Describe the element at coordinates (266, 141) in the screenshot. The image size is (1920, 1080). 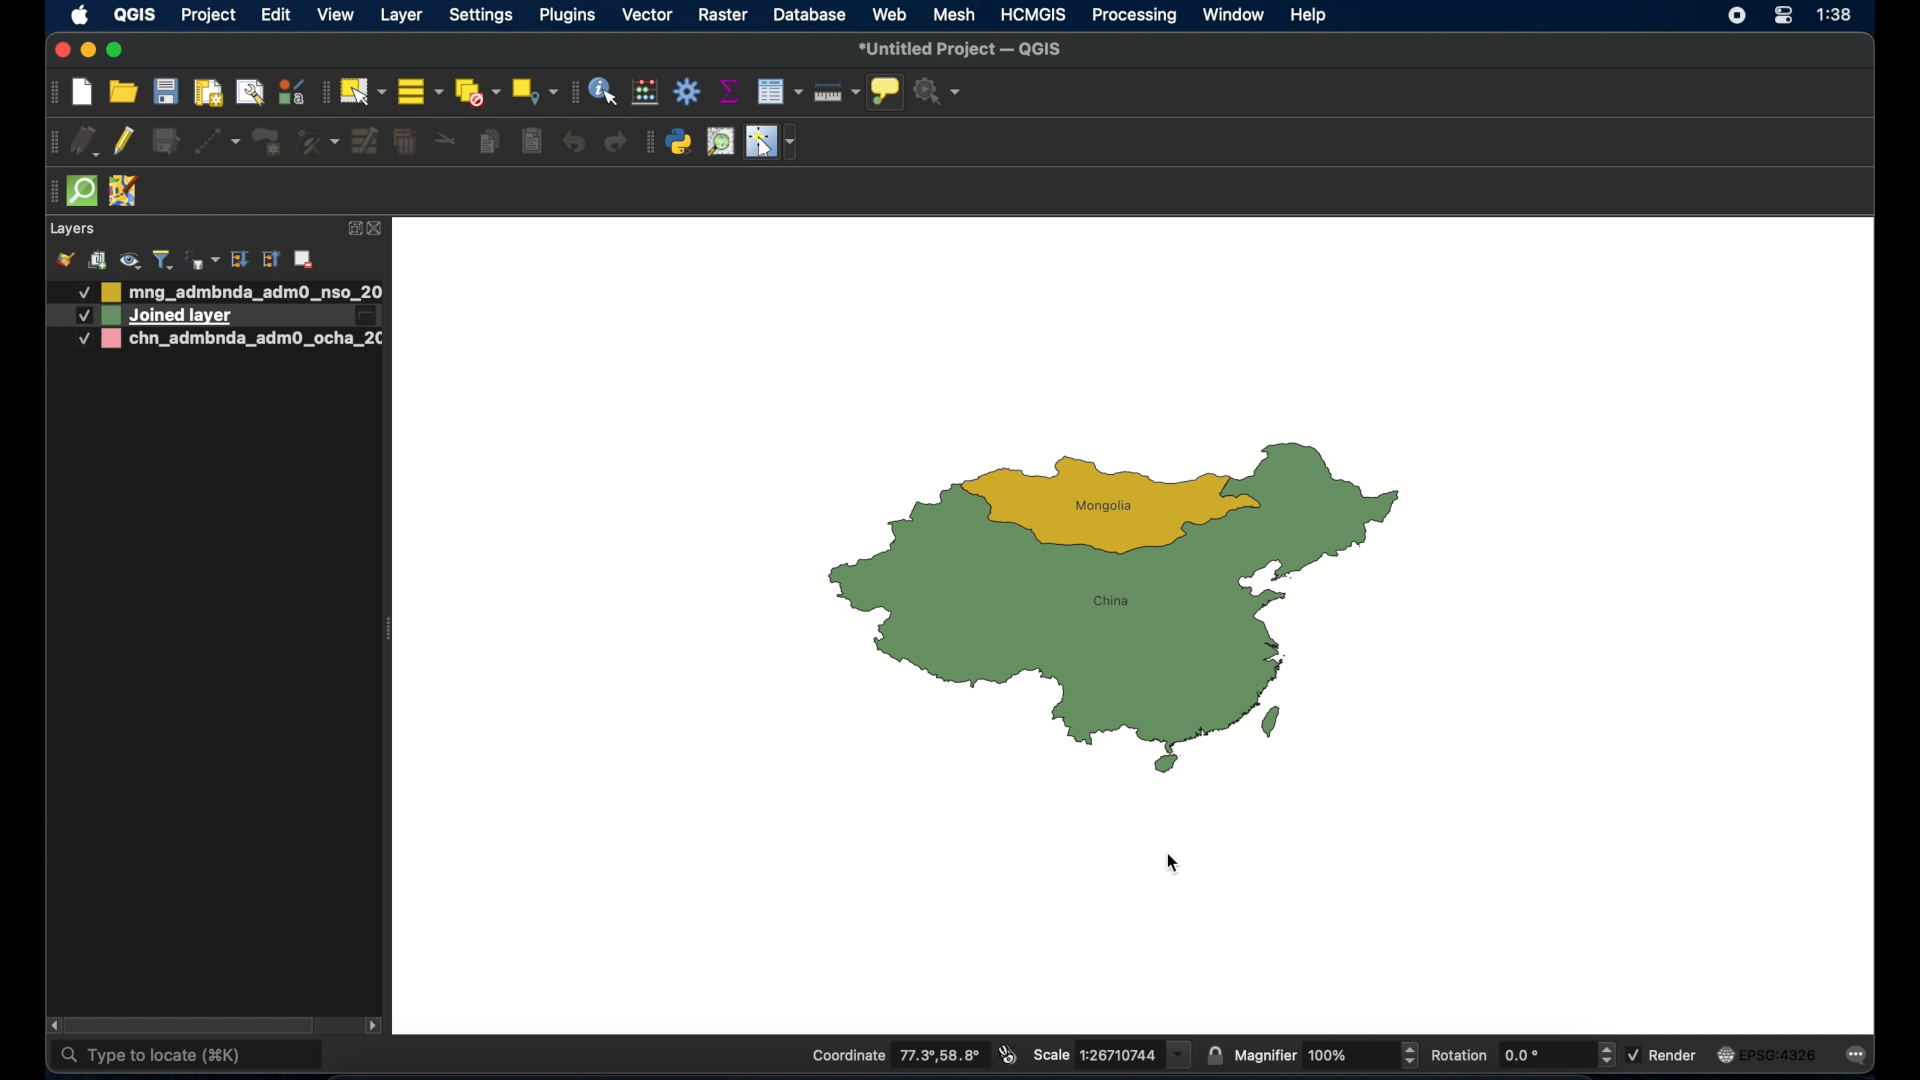
I see `add polygon feature` at that location.